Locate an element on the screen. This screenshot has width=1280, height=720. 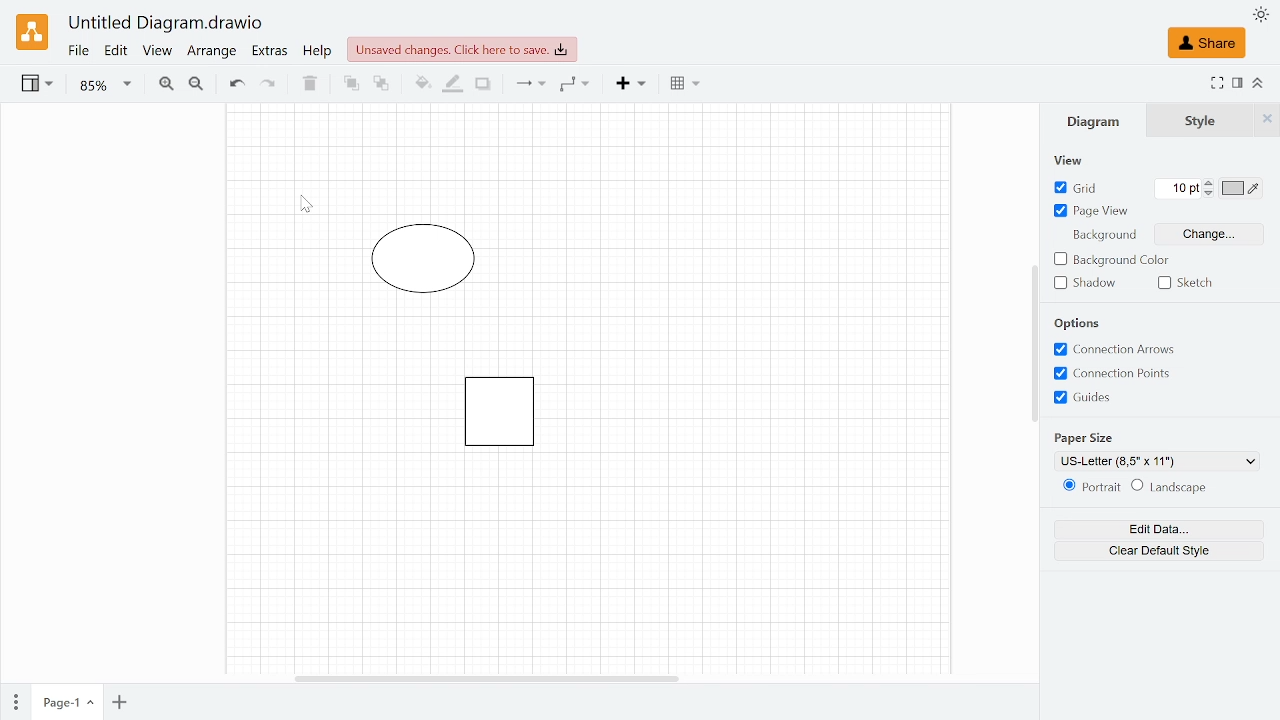
 is located at coordinates (1218, 83).